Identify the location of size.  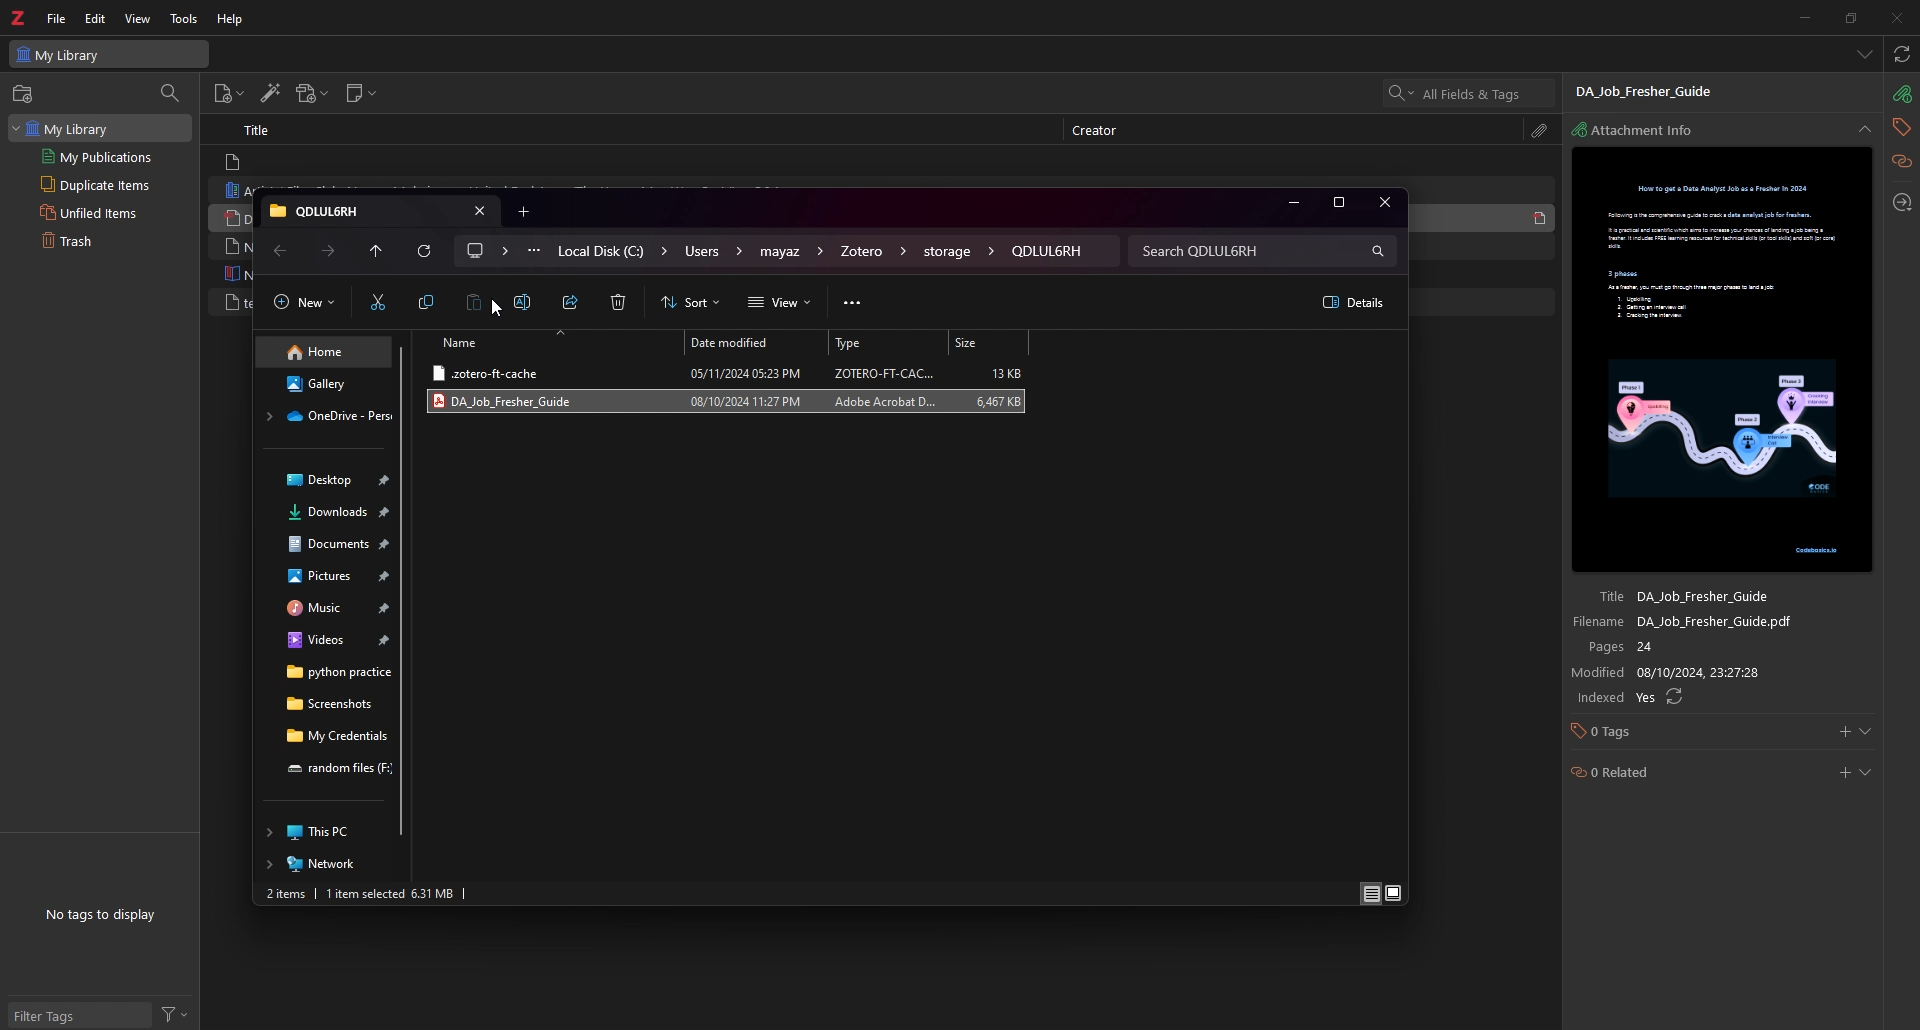
(990, 342).